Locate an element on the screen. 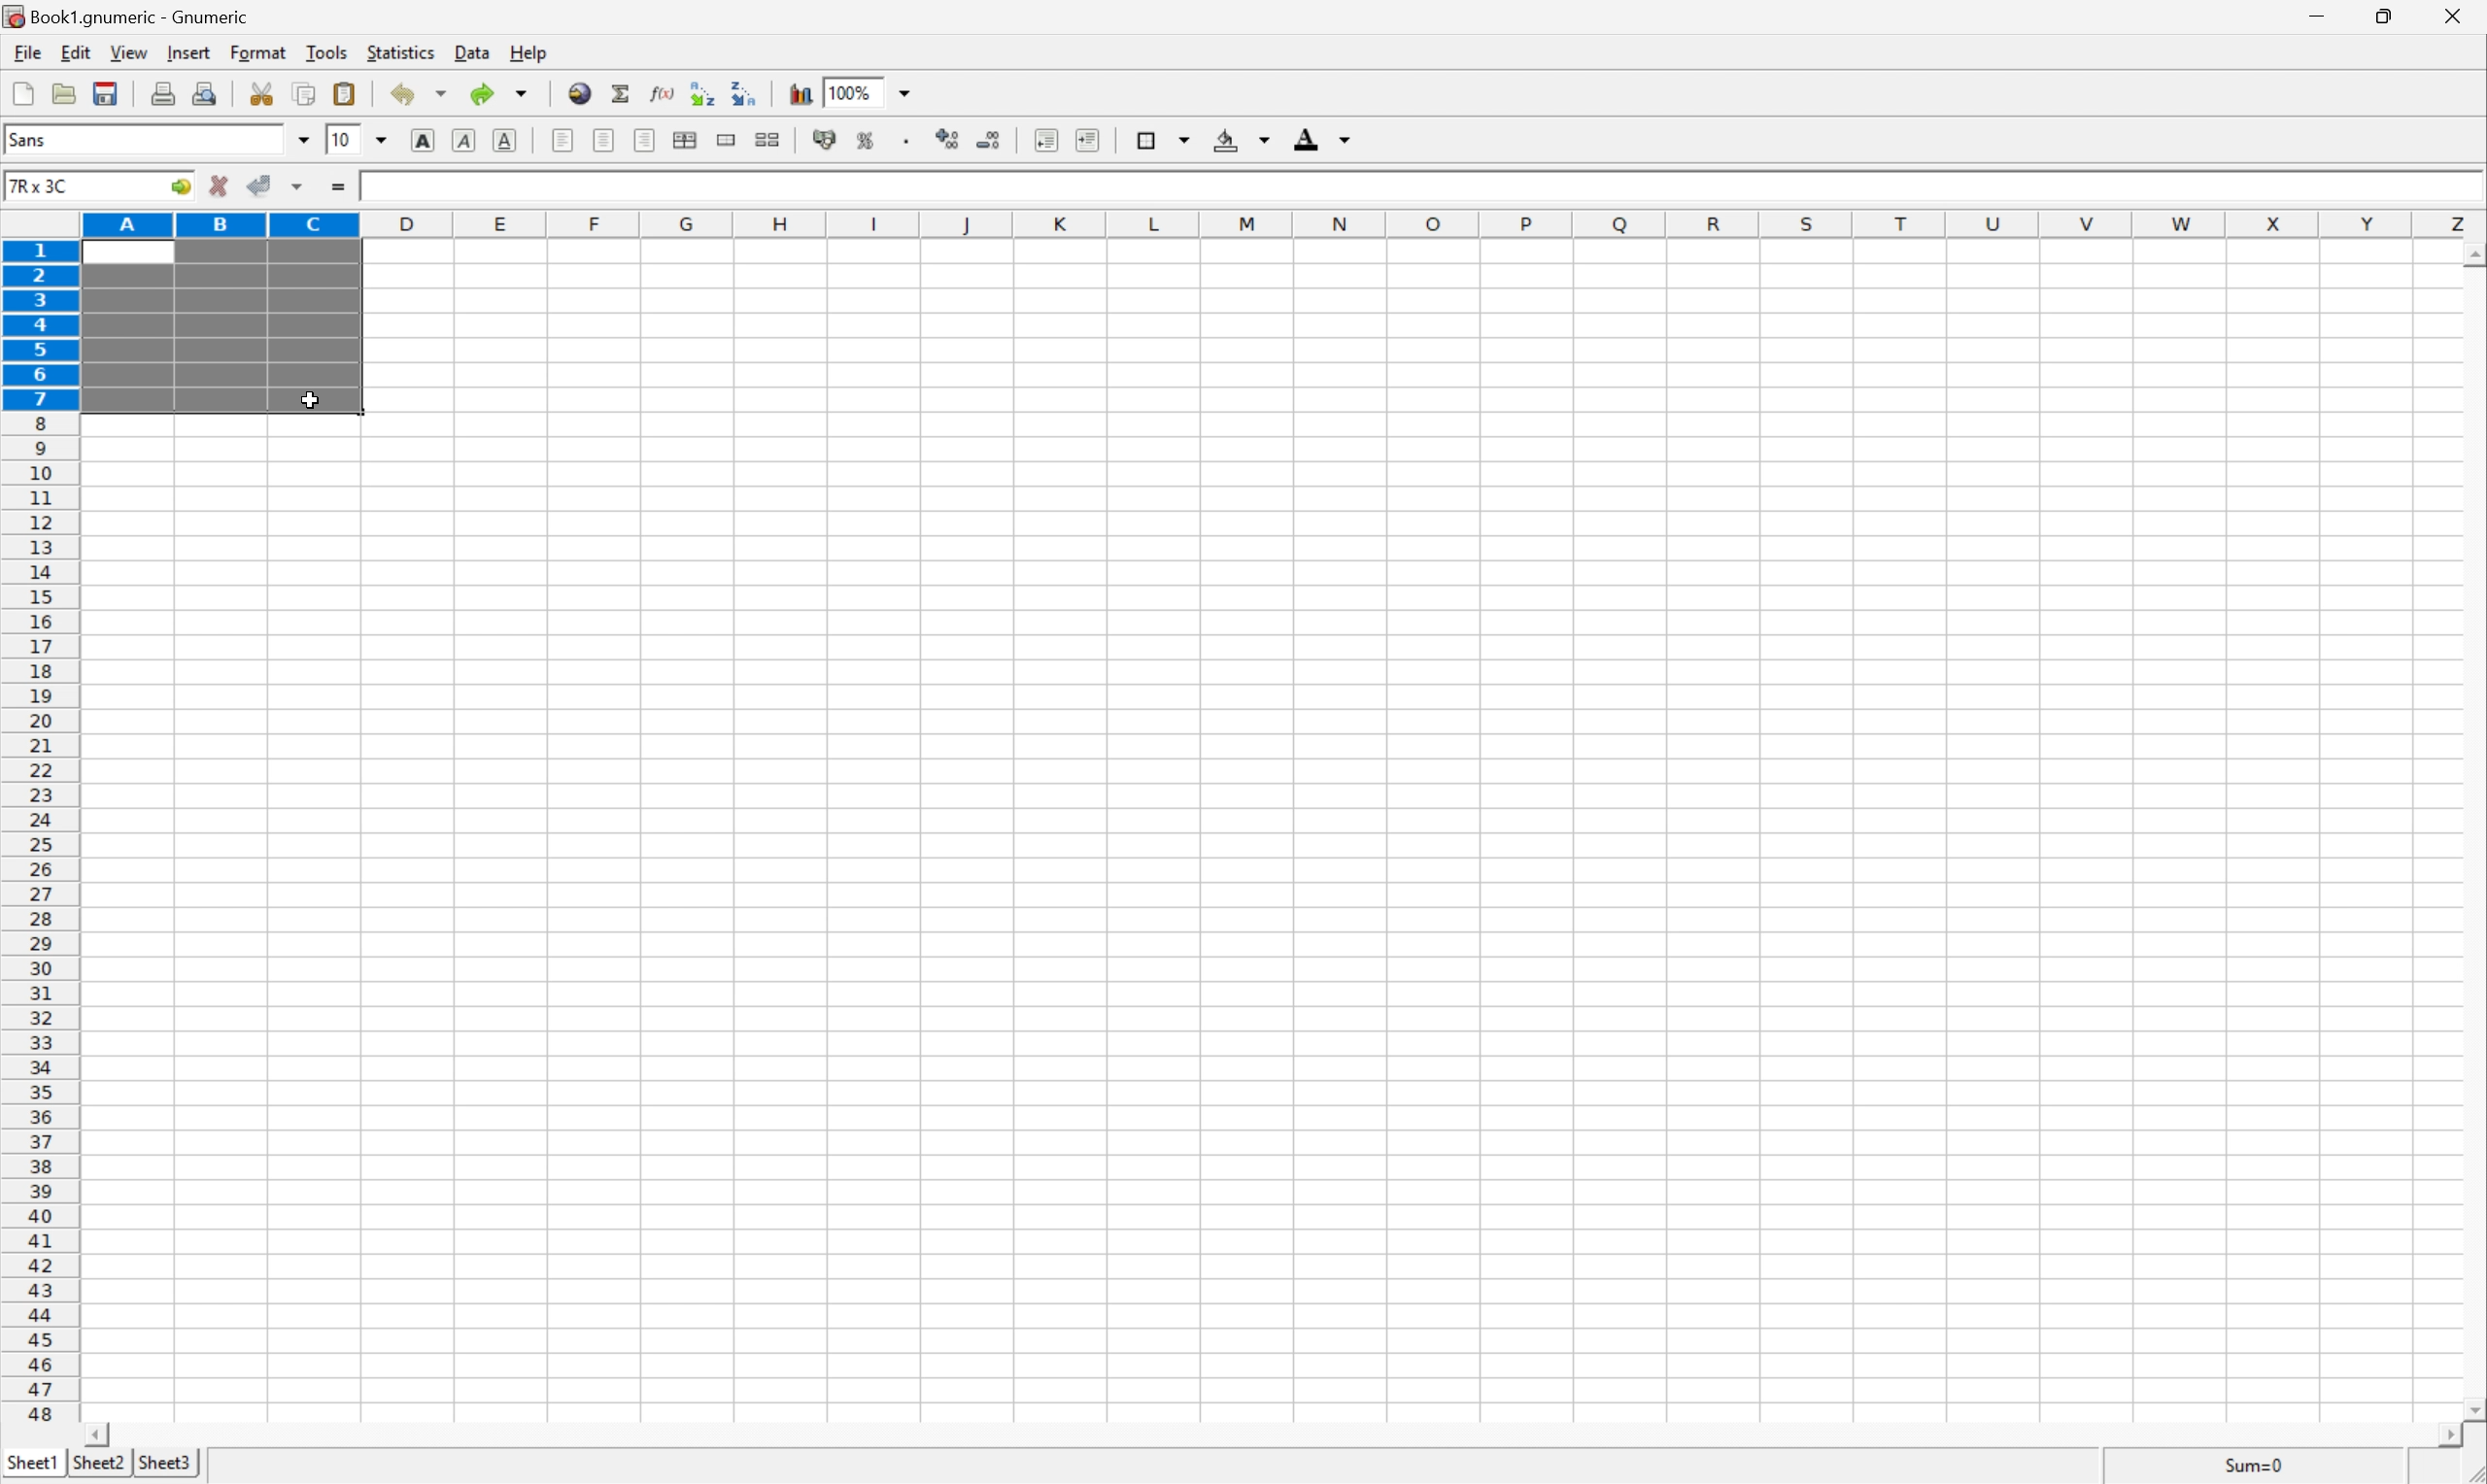 The image size is (2487, 1484). sheet2 is located at coordinates (96, 1468).